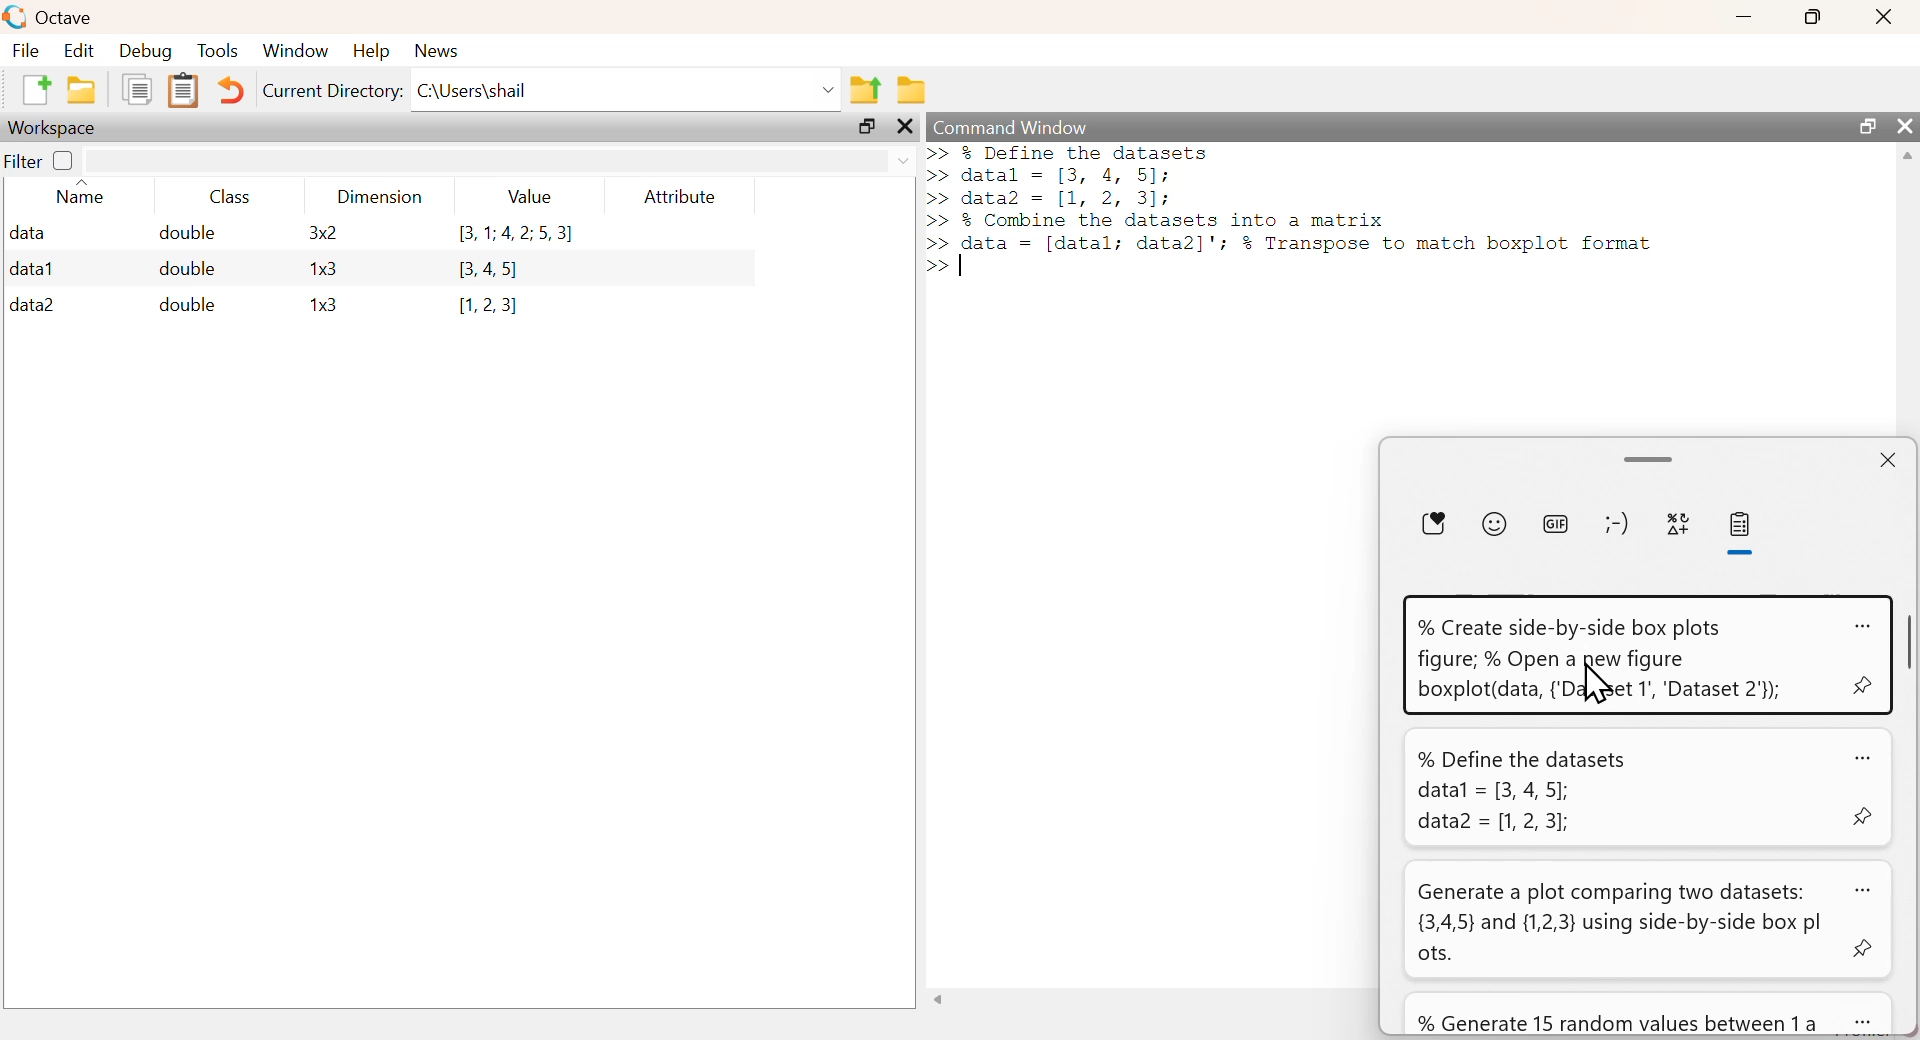 This screenshot has width=1920, height=1040. What do you see at coordinates (1887, 460) in the screenshot?
I see `close` at bounding box center [1887, 460].